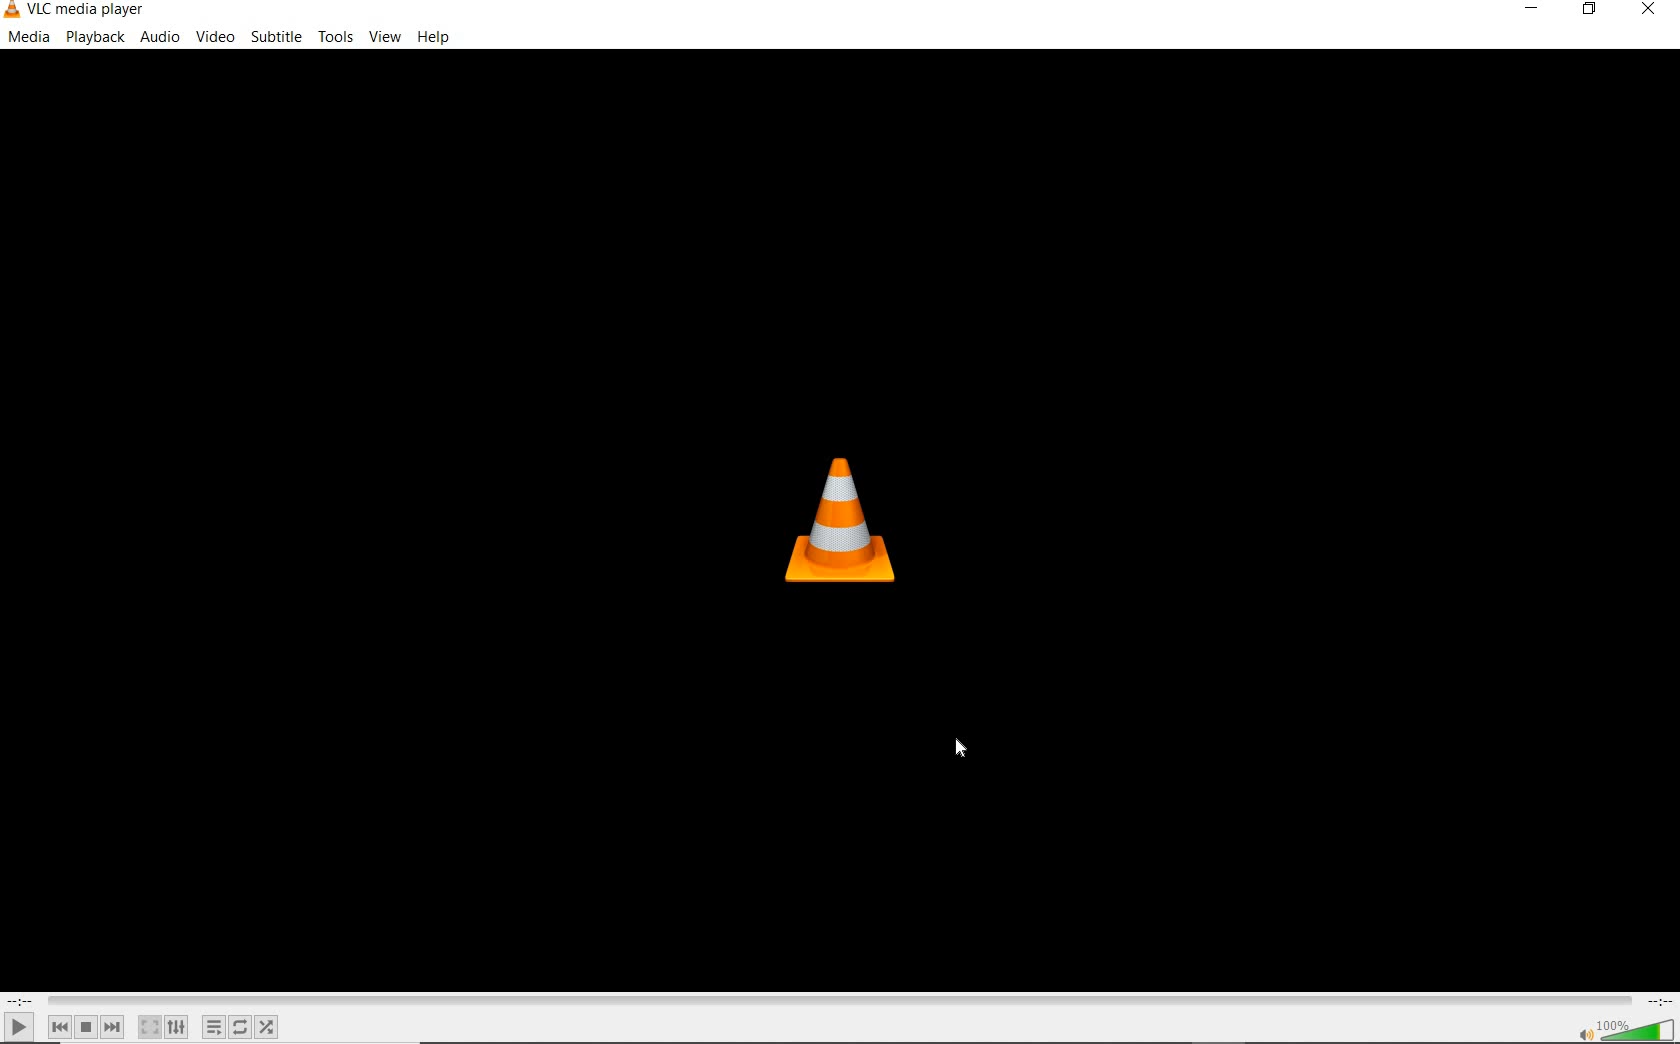  I want to click on previous media, so click(59, 1027).